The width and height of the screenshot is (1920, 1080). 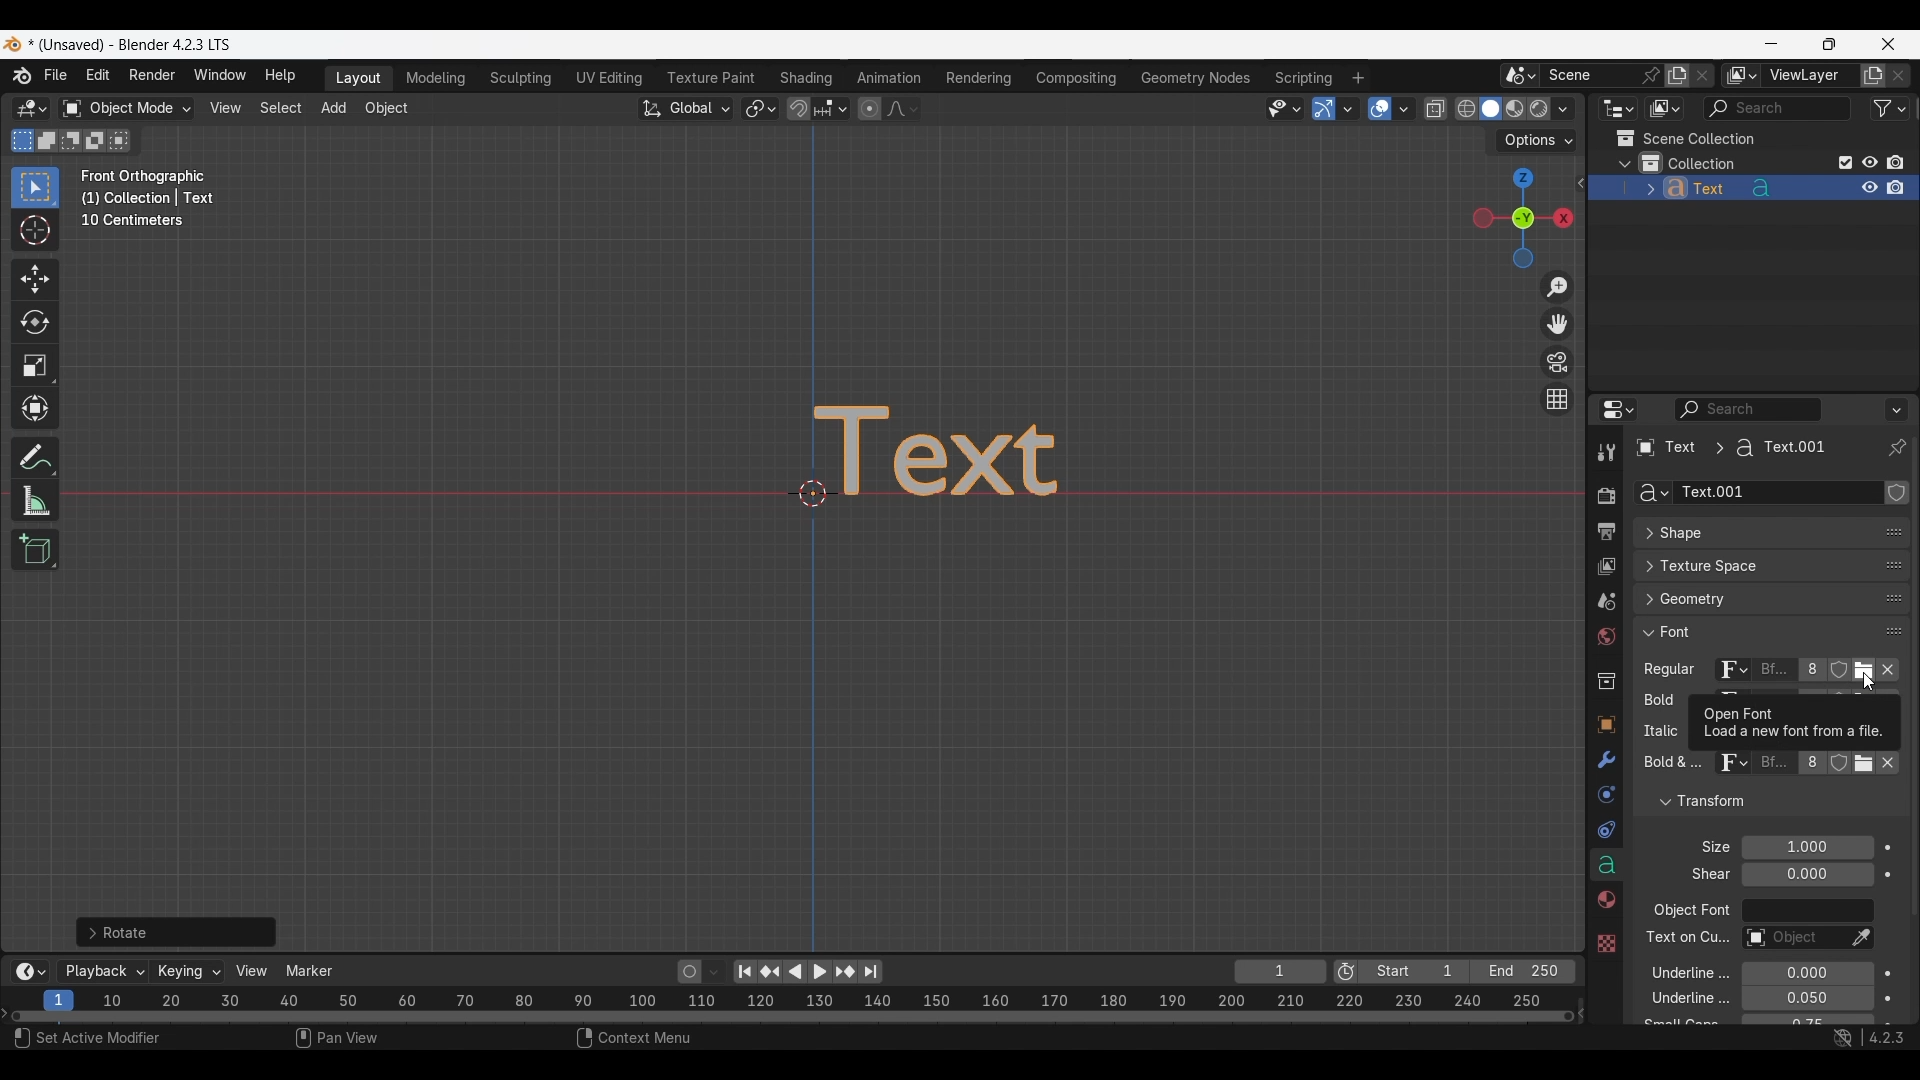 I want to click on View layer, so click(x=1605, y=568).